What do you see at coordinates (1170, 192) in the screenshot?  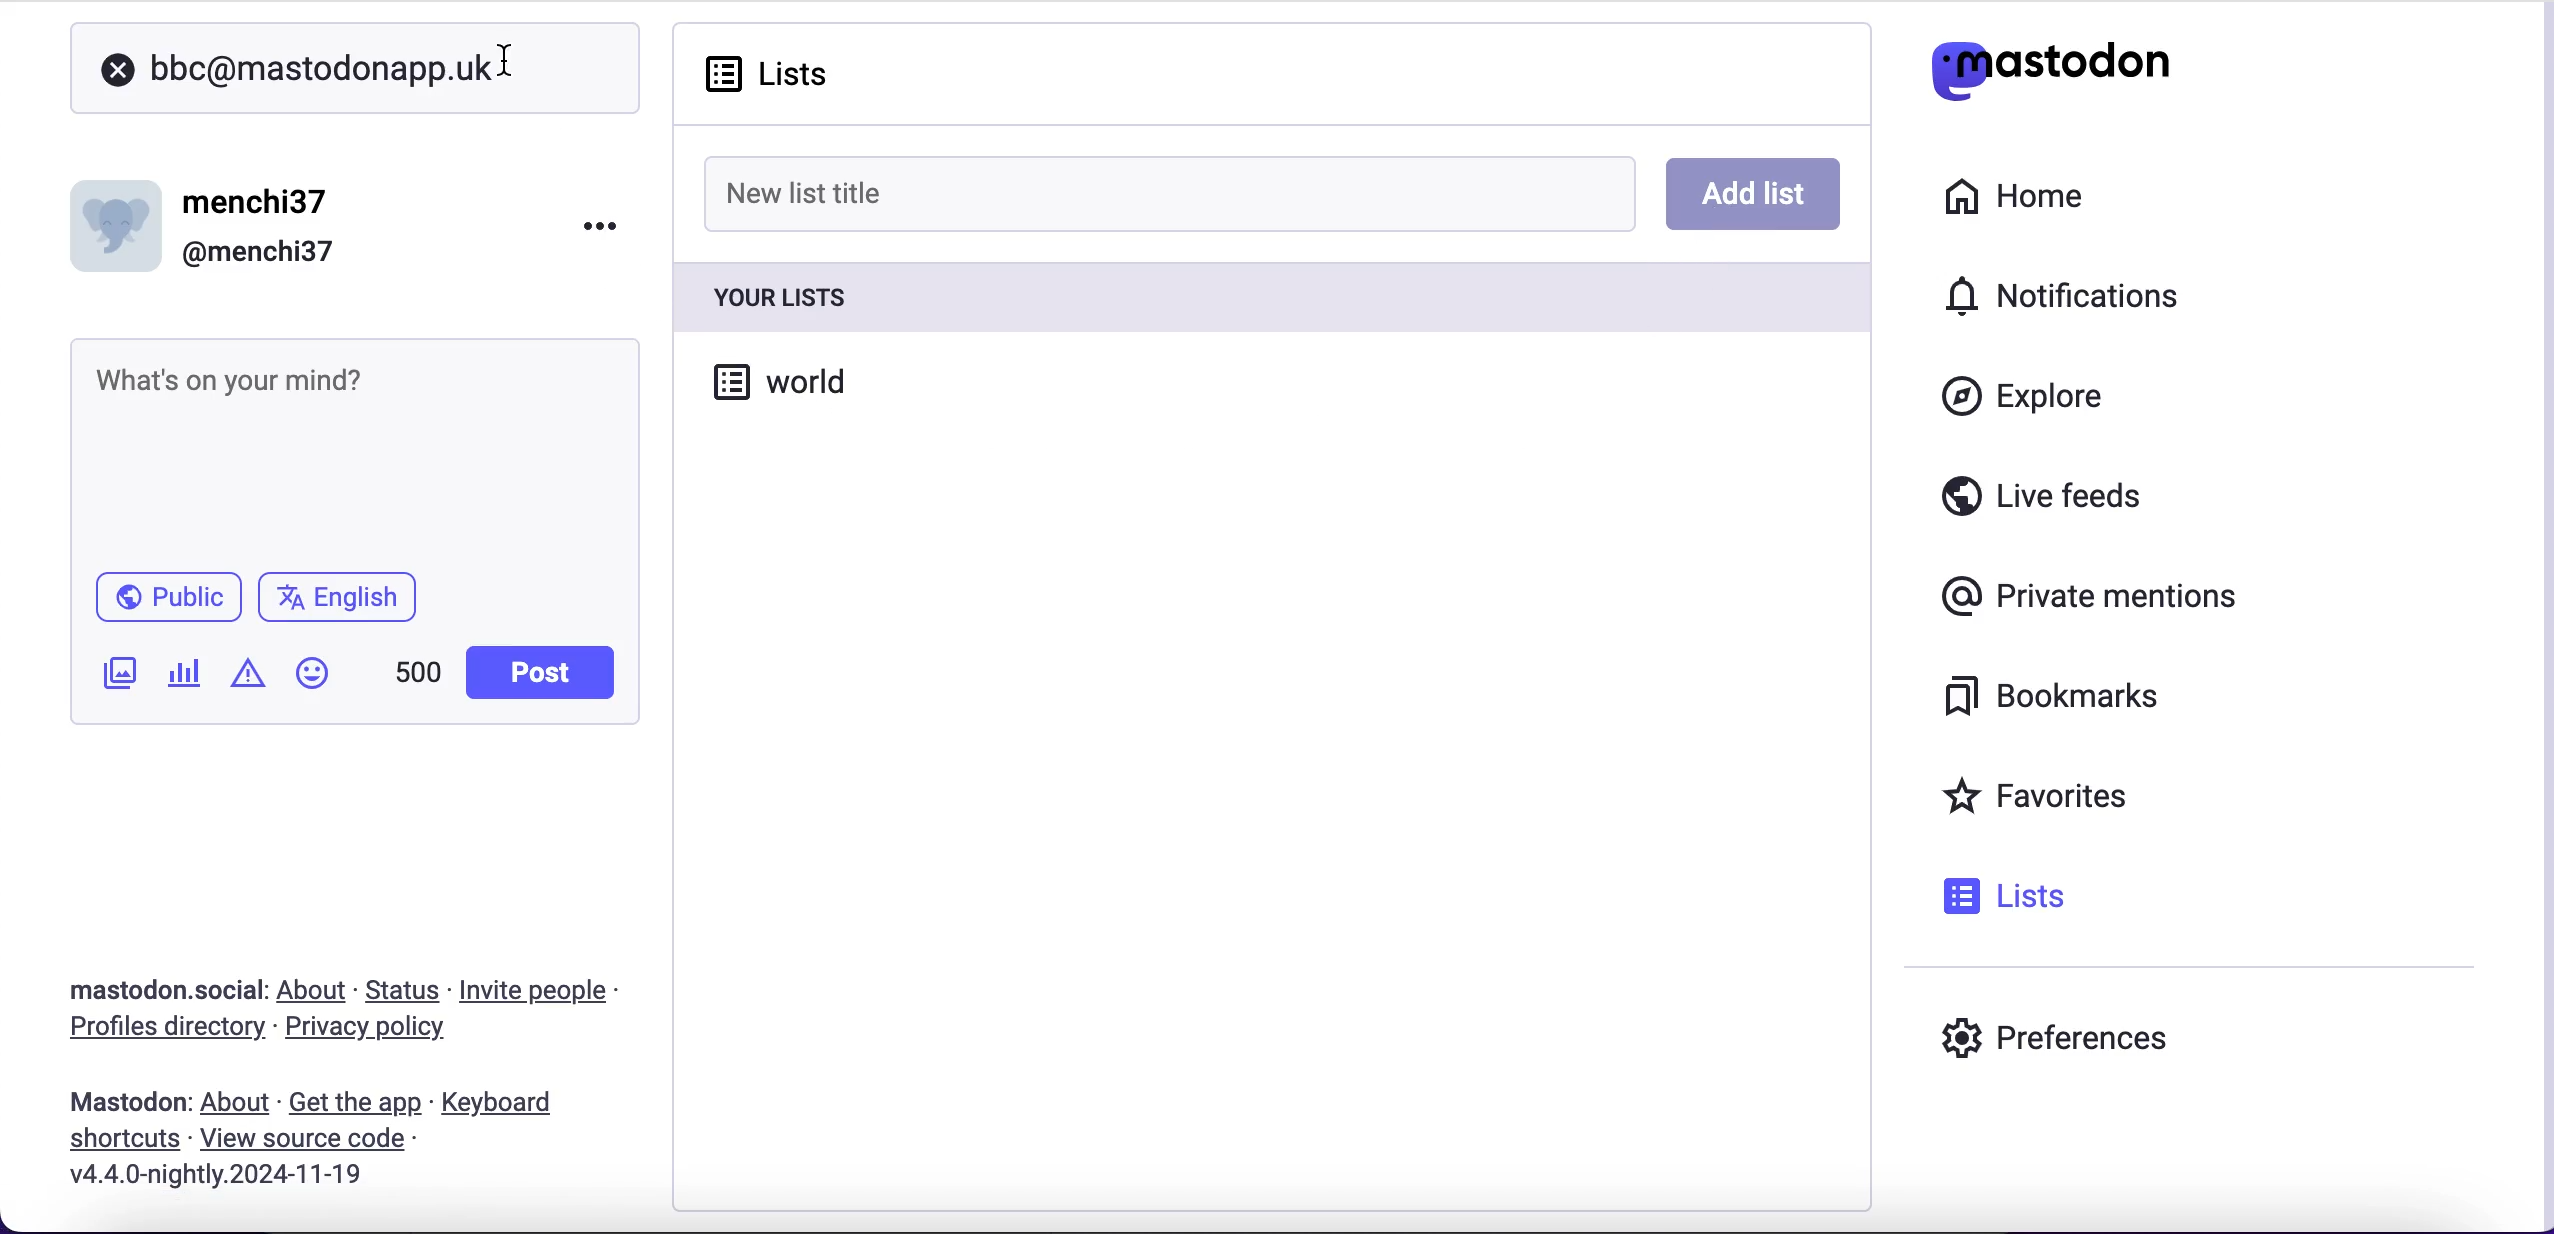 I see `new list title` at bounding box center [1170, 192].